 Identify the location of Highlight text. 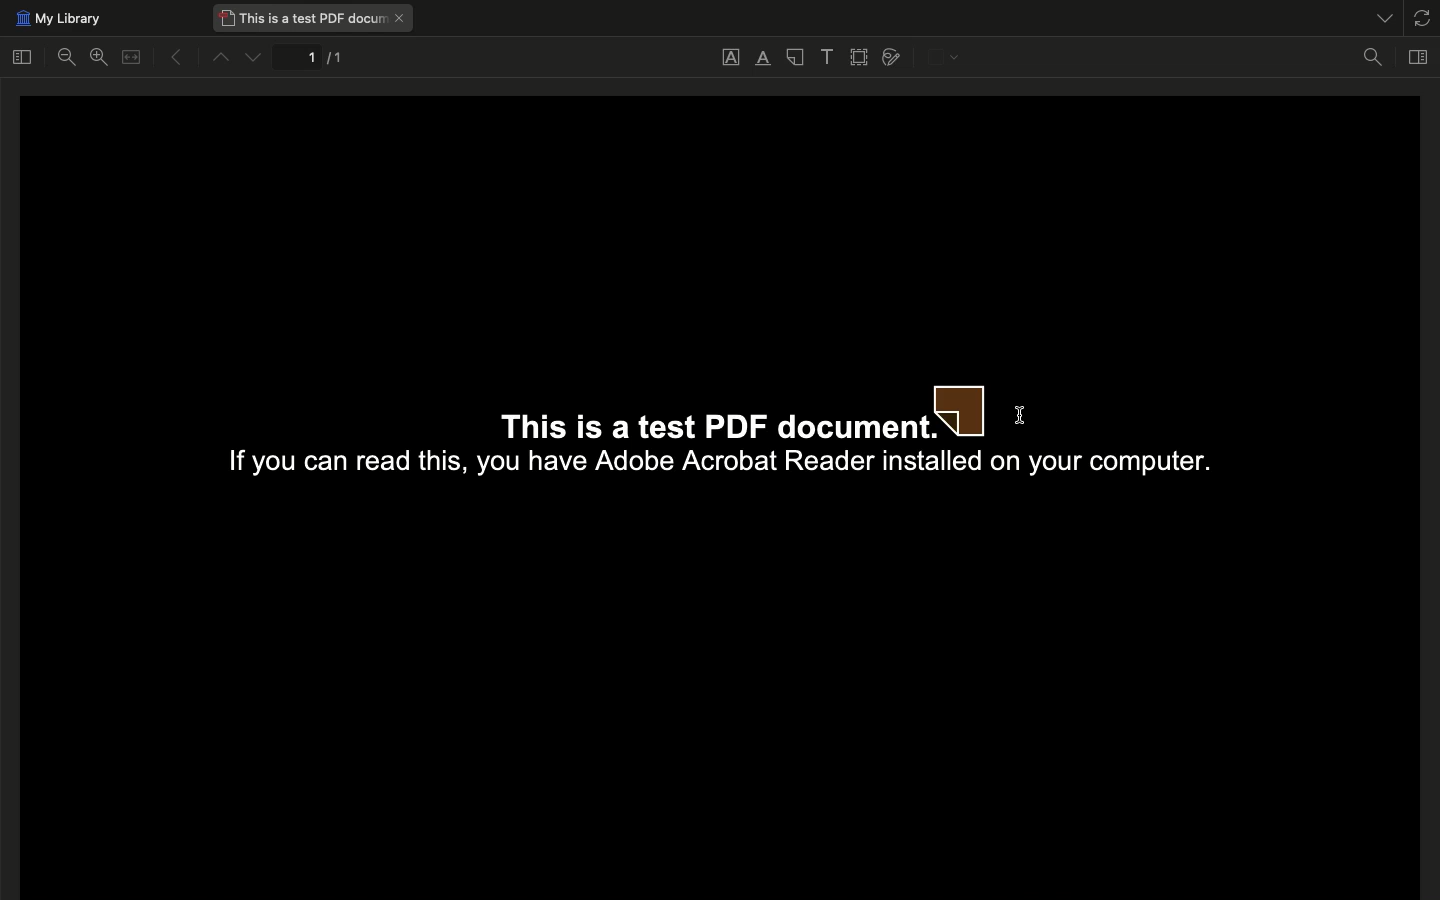
(762, 59).